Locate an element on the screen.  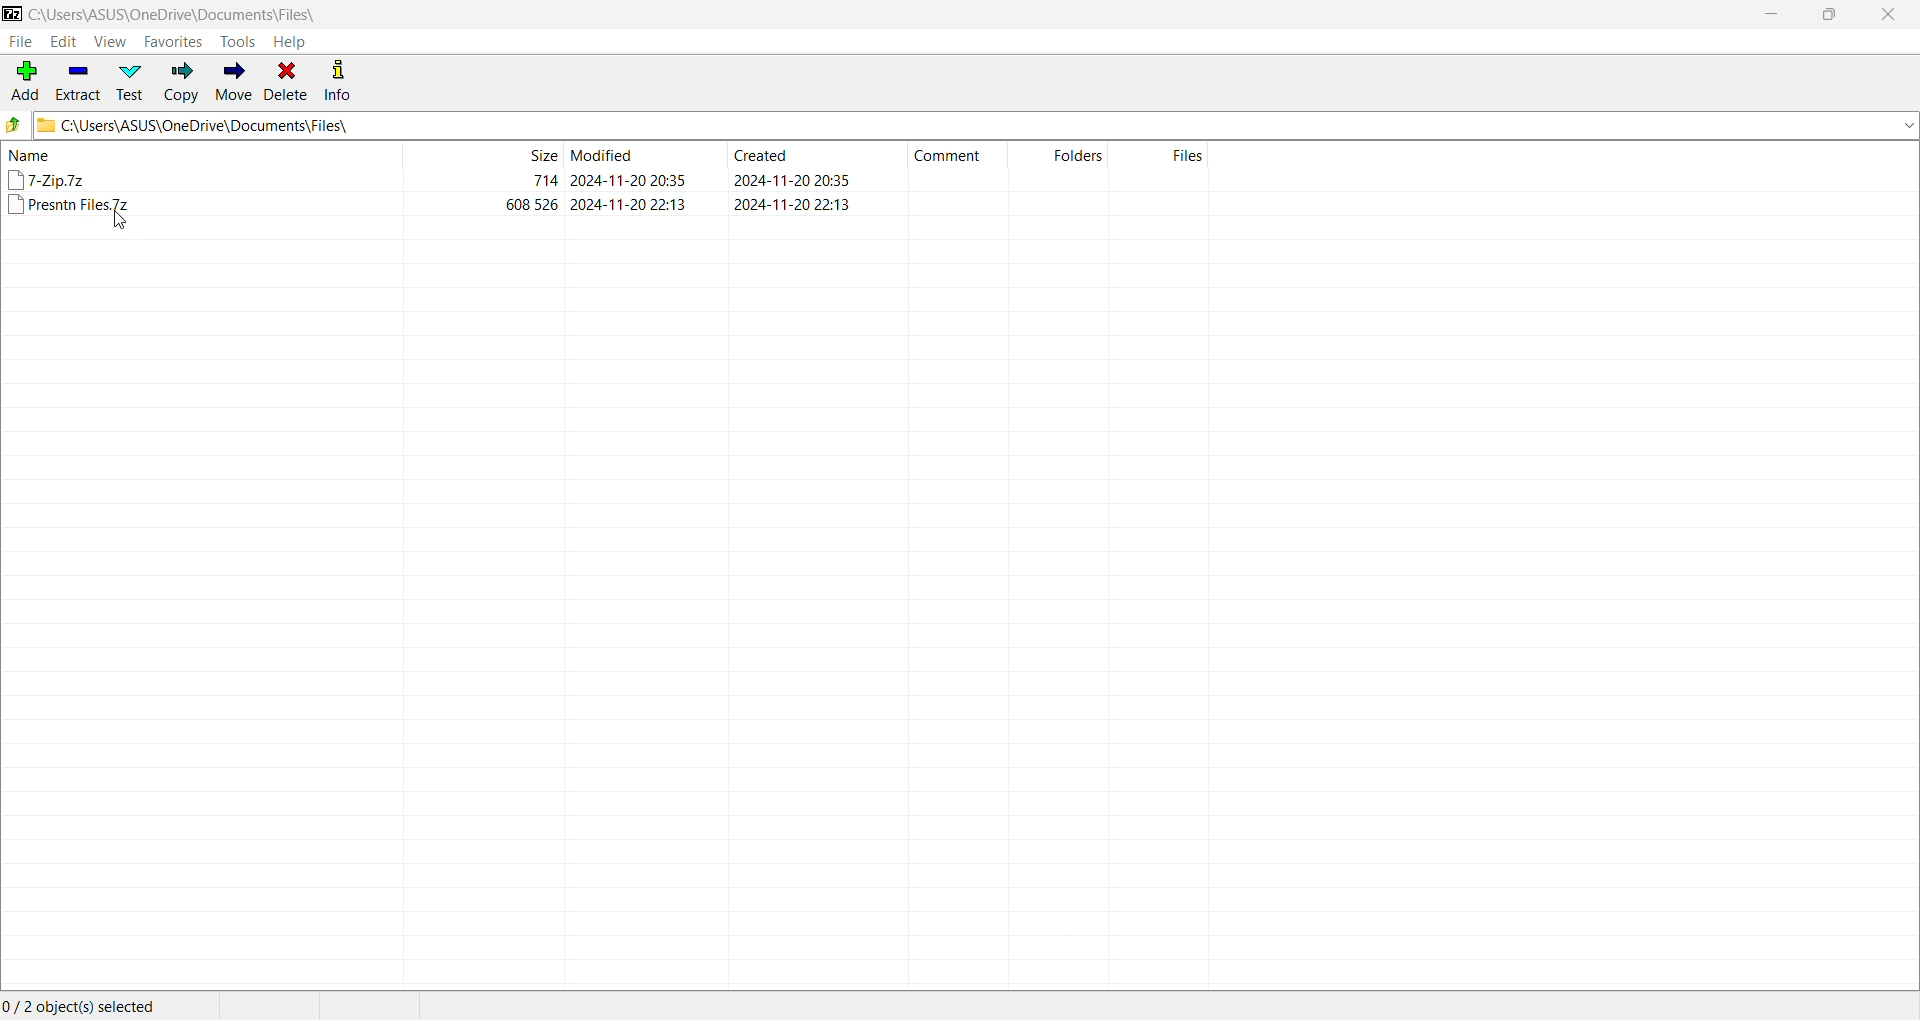
Favorites is located at coordinates (174, 41).